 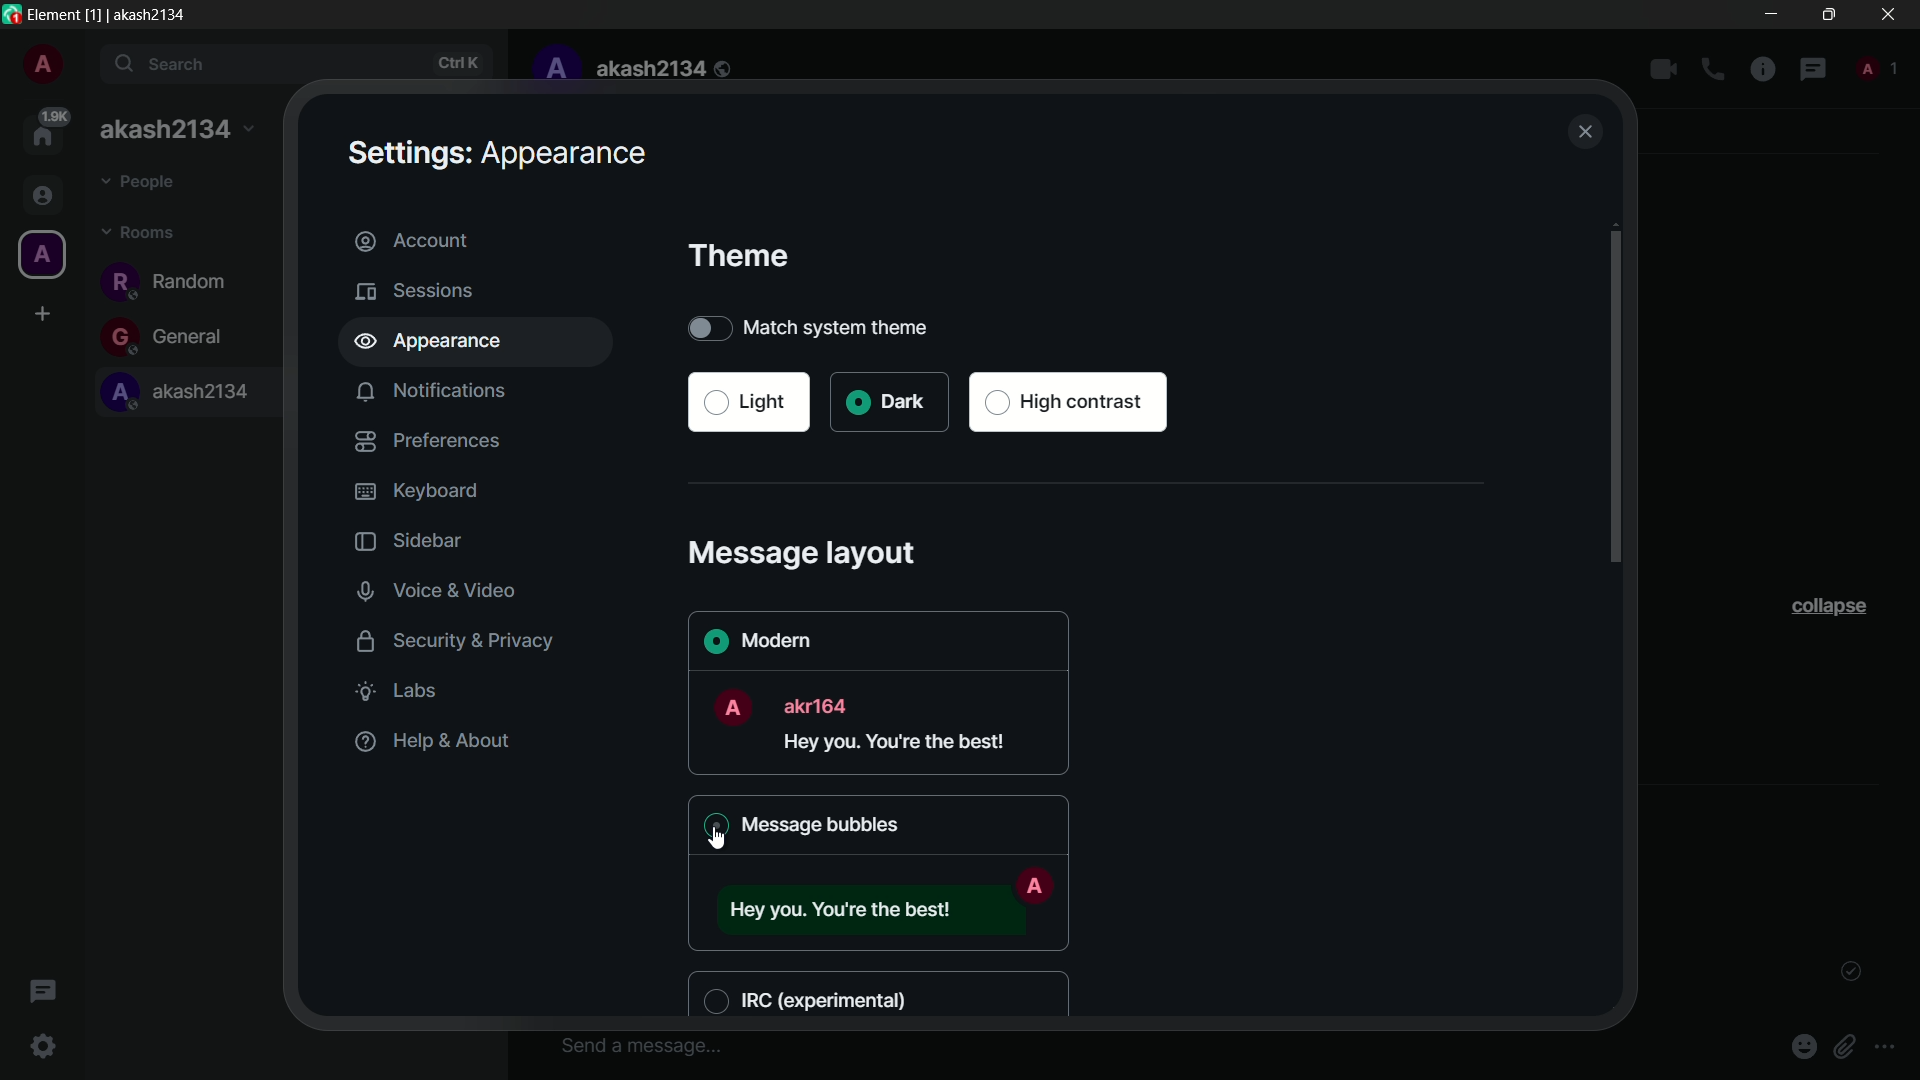 What do you see at coordinates (428, 440) in the screenshot?
I see `preferences` at bounding box center [428, 440].